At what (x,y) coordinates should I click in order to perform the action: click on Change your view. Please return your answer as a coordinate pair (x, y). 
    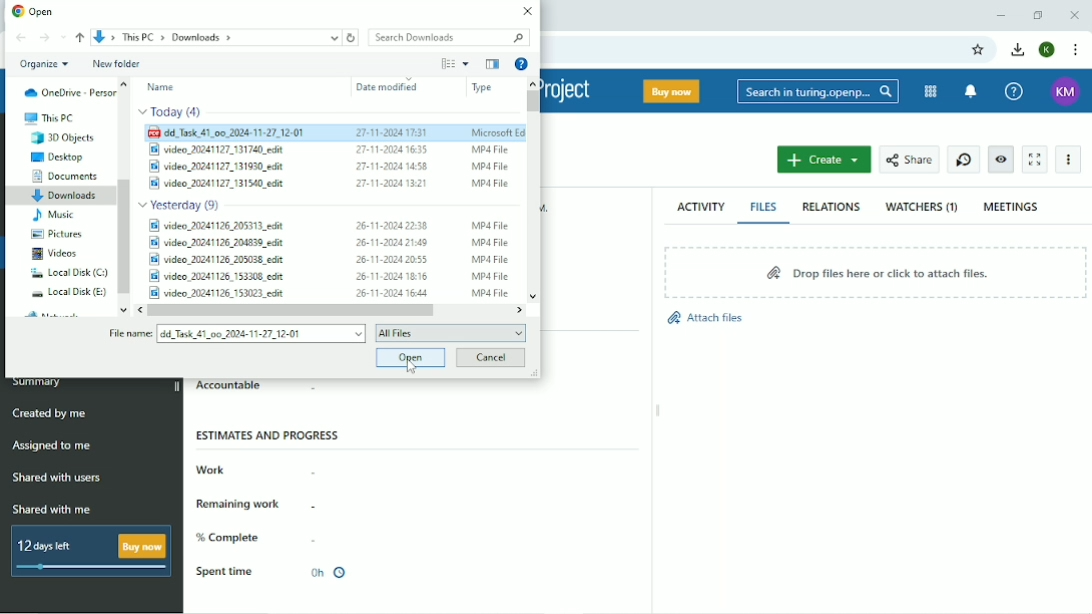
    Looking at the image, I should click on (447, 63).